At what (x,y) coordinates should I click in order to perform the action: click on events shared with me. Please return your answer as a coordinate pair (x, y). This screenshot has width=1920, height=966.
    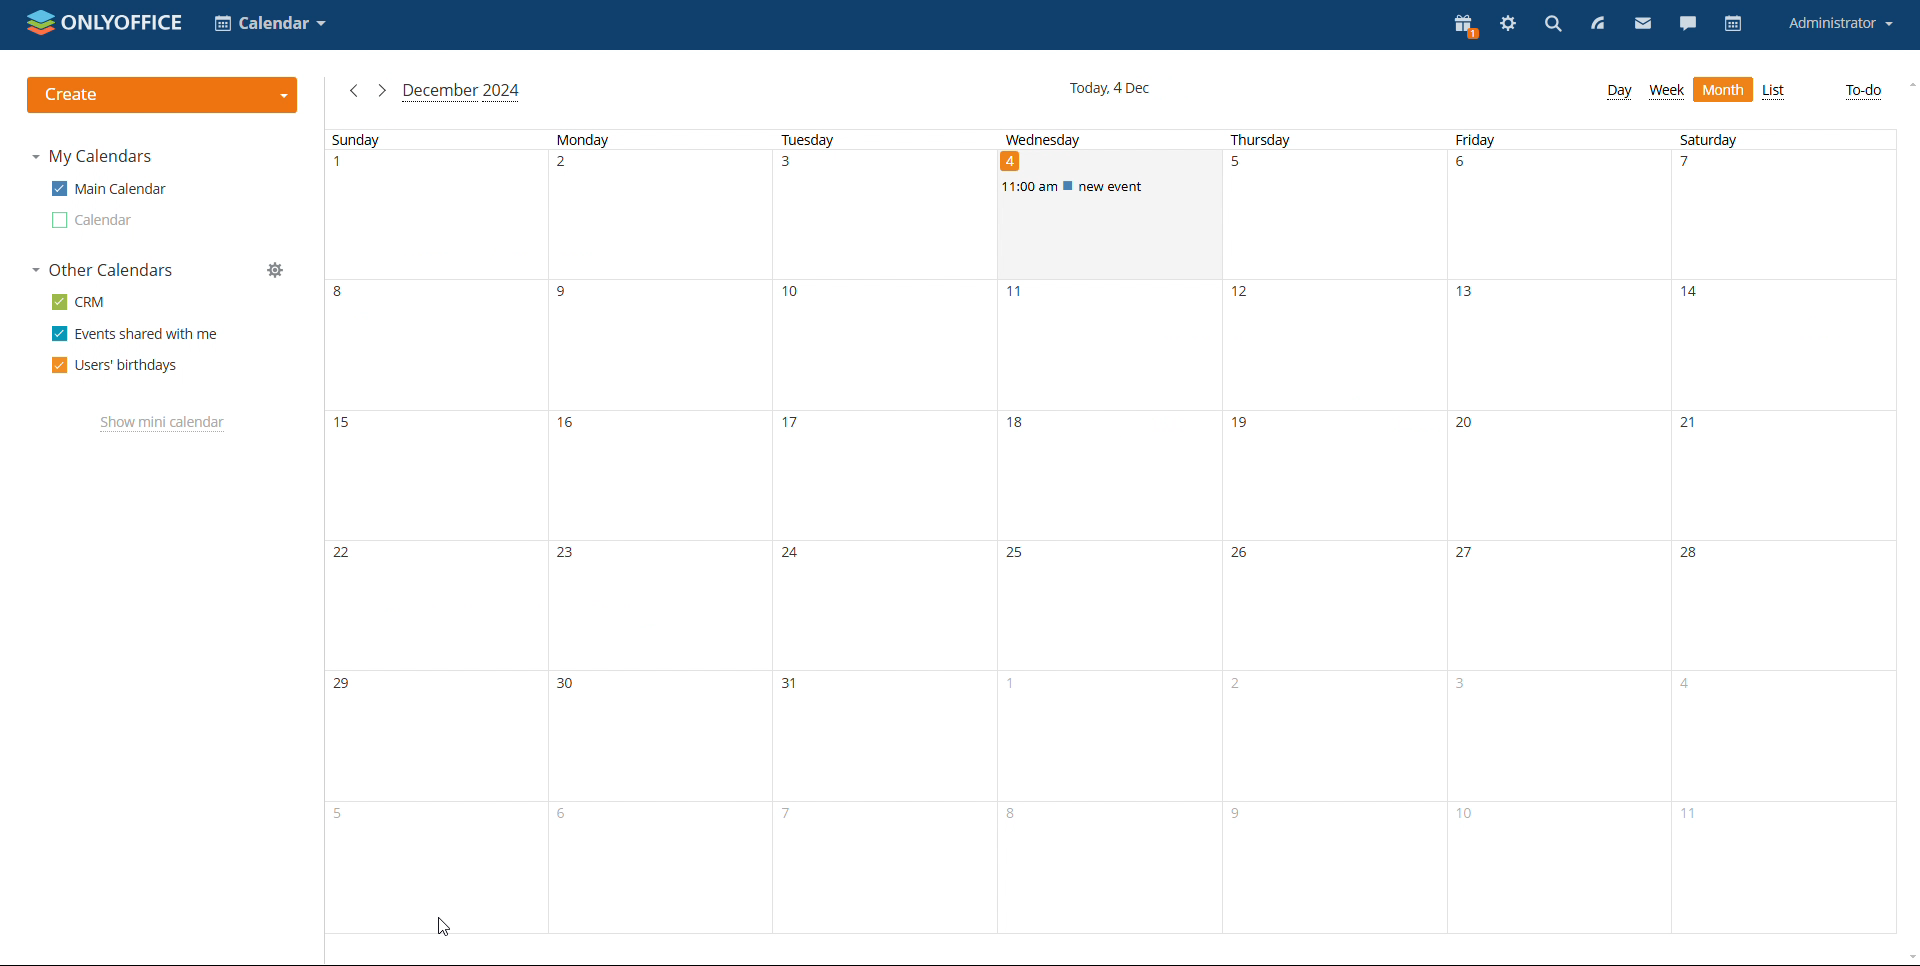
    Looking at the image, I should click on (135, 334).